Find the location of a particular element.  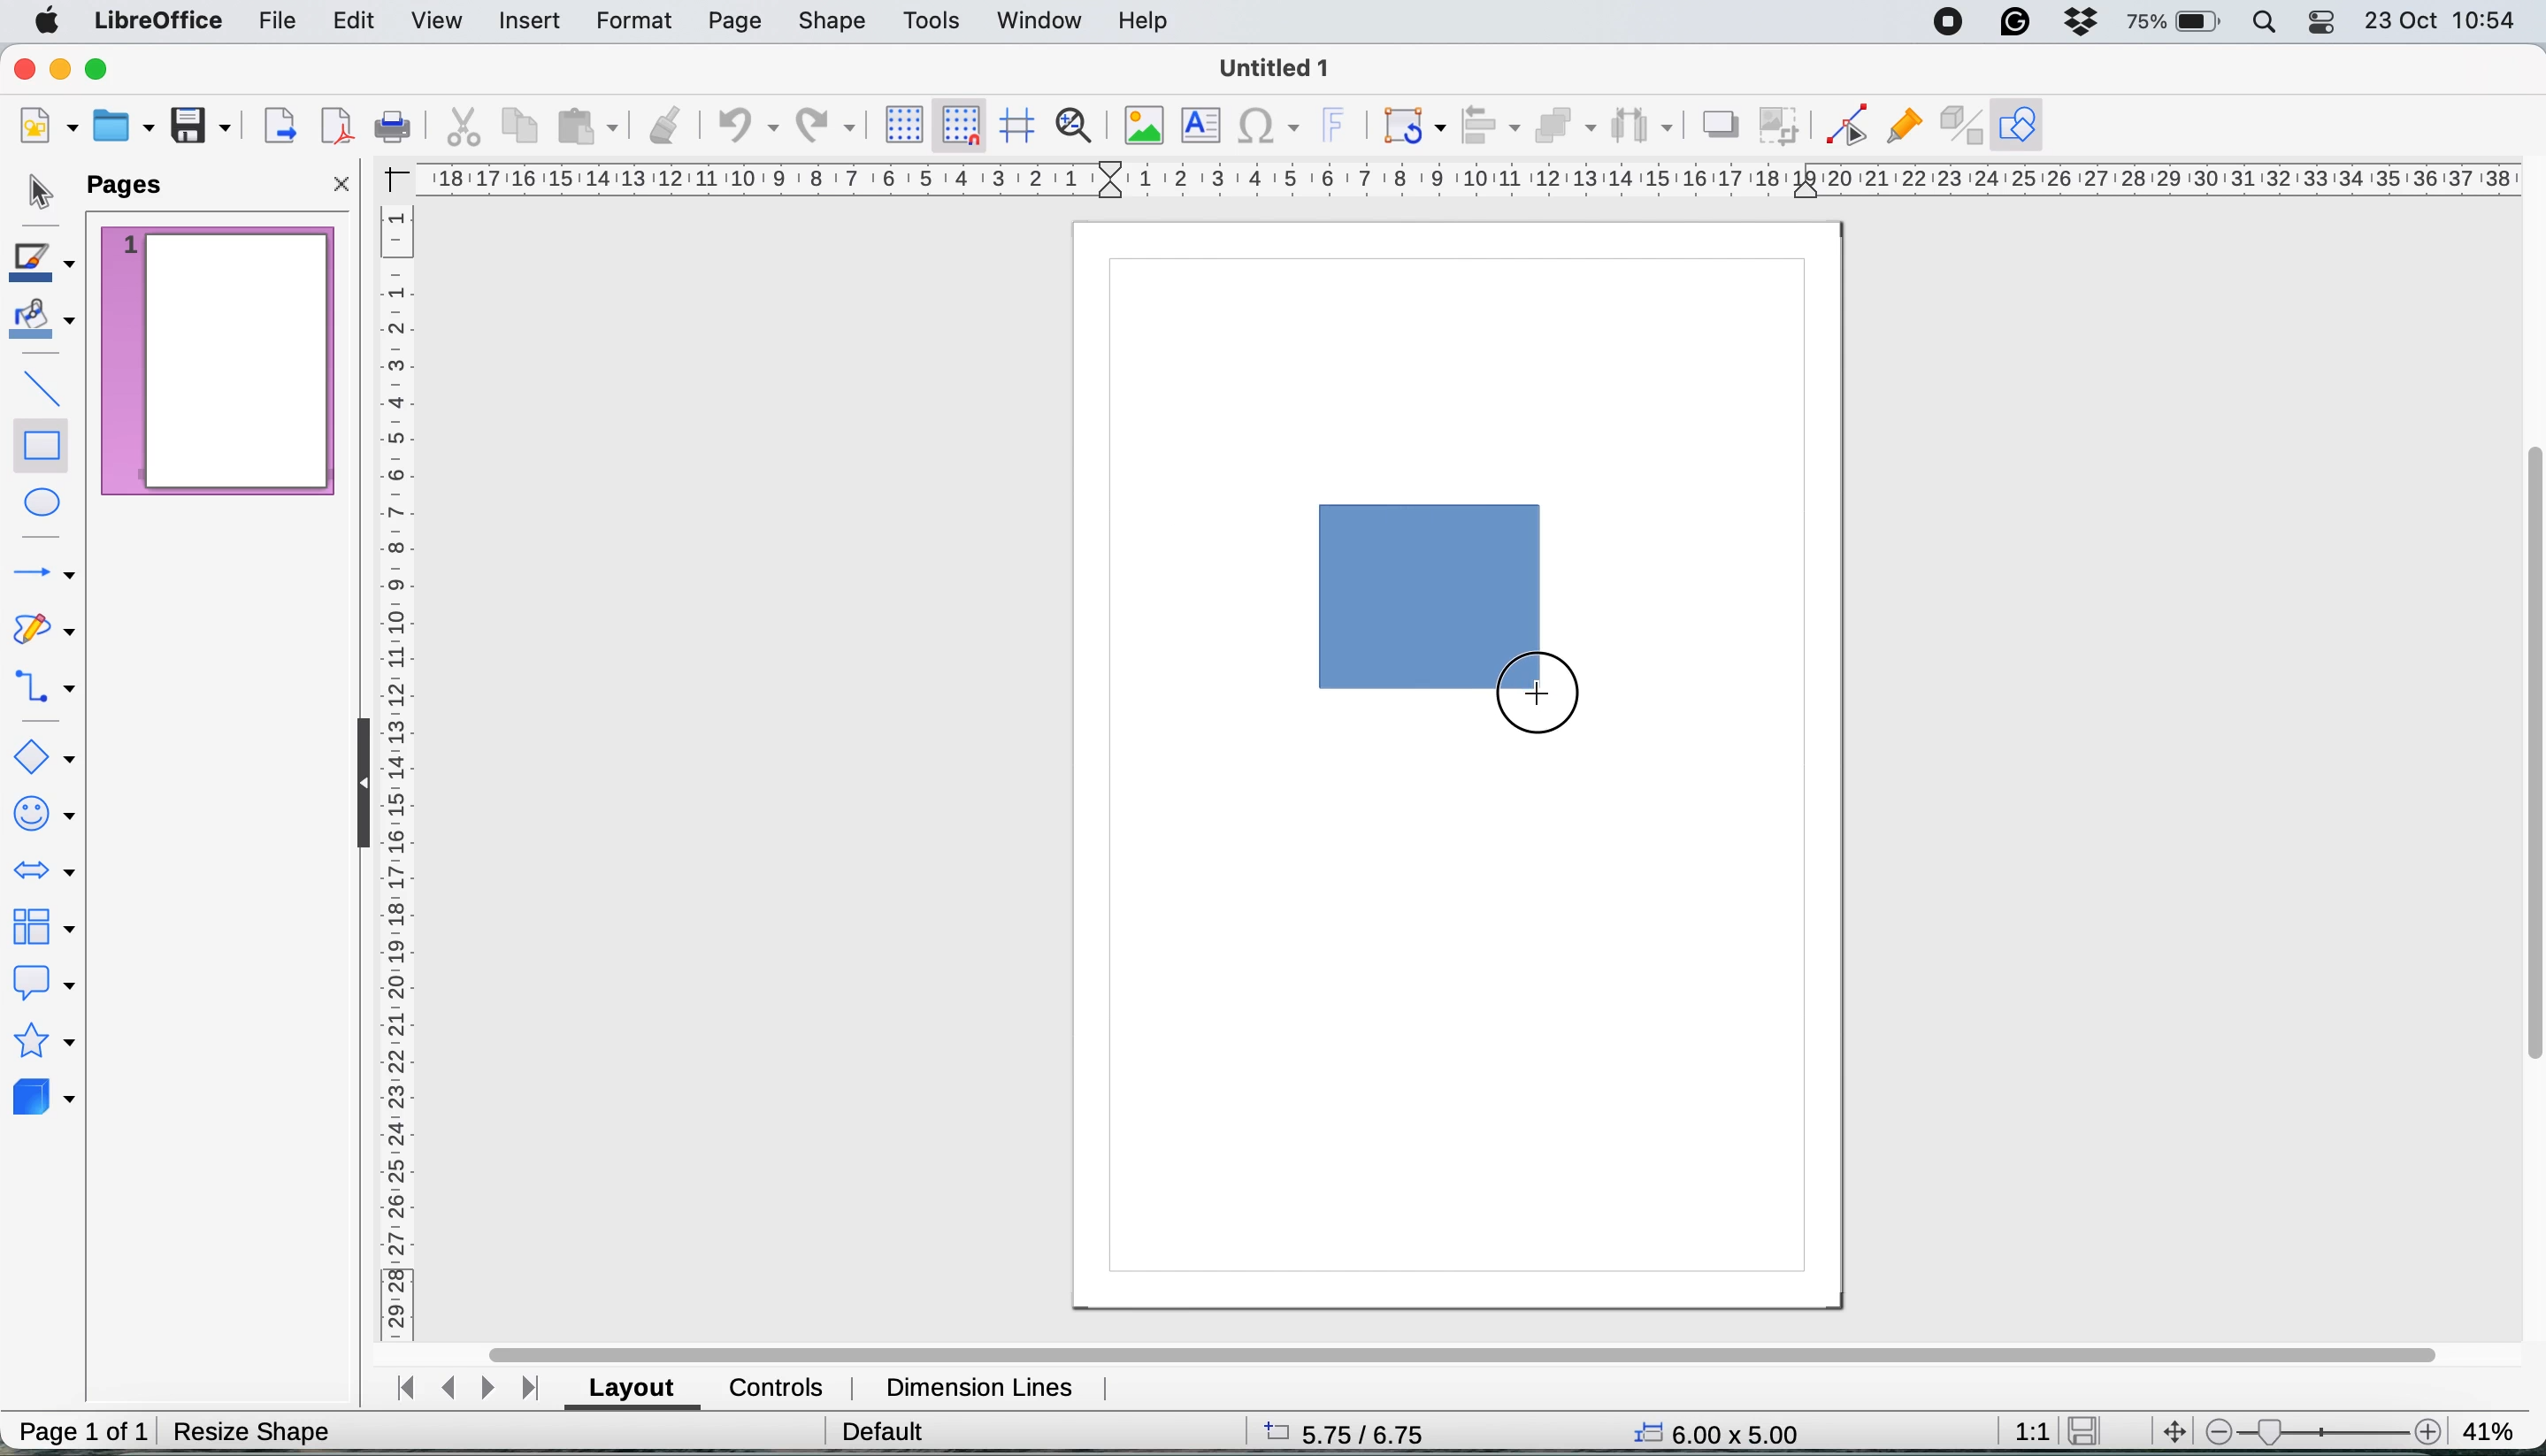

collapse is located at coordinates (354, 781).